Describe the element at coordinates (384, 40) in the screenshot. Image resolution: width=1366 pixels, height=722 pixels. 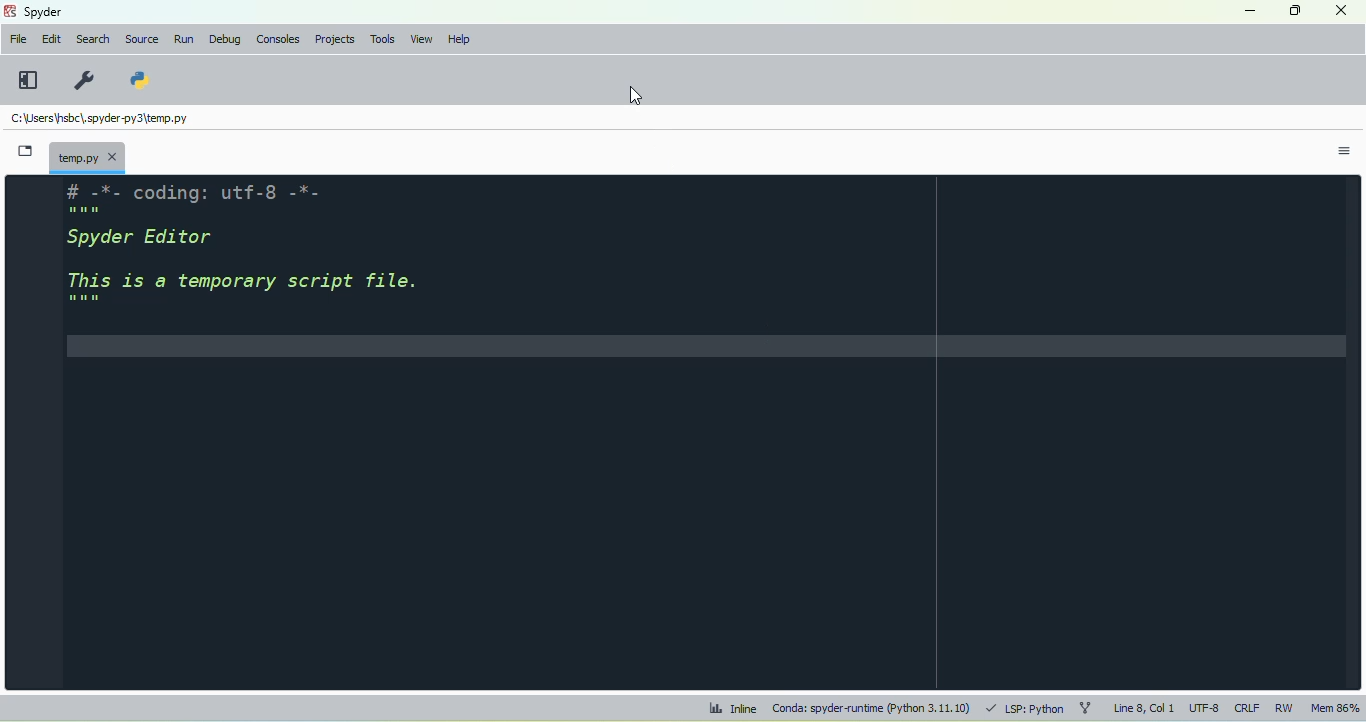
I see `tools` at that location.